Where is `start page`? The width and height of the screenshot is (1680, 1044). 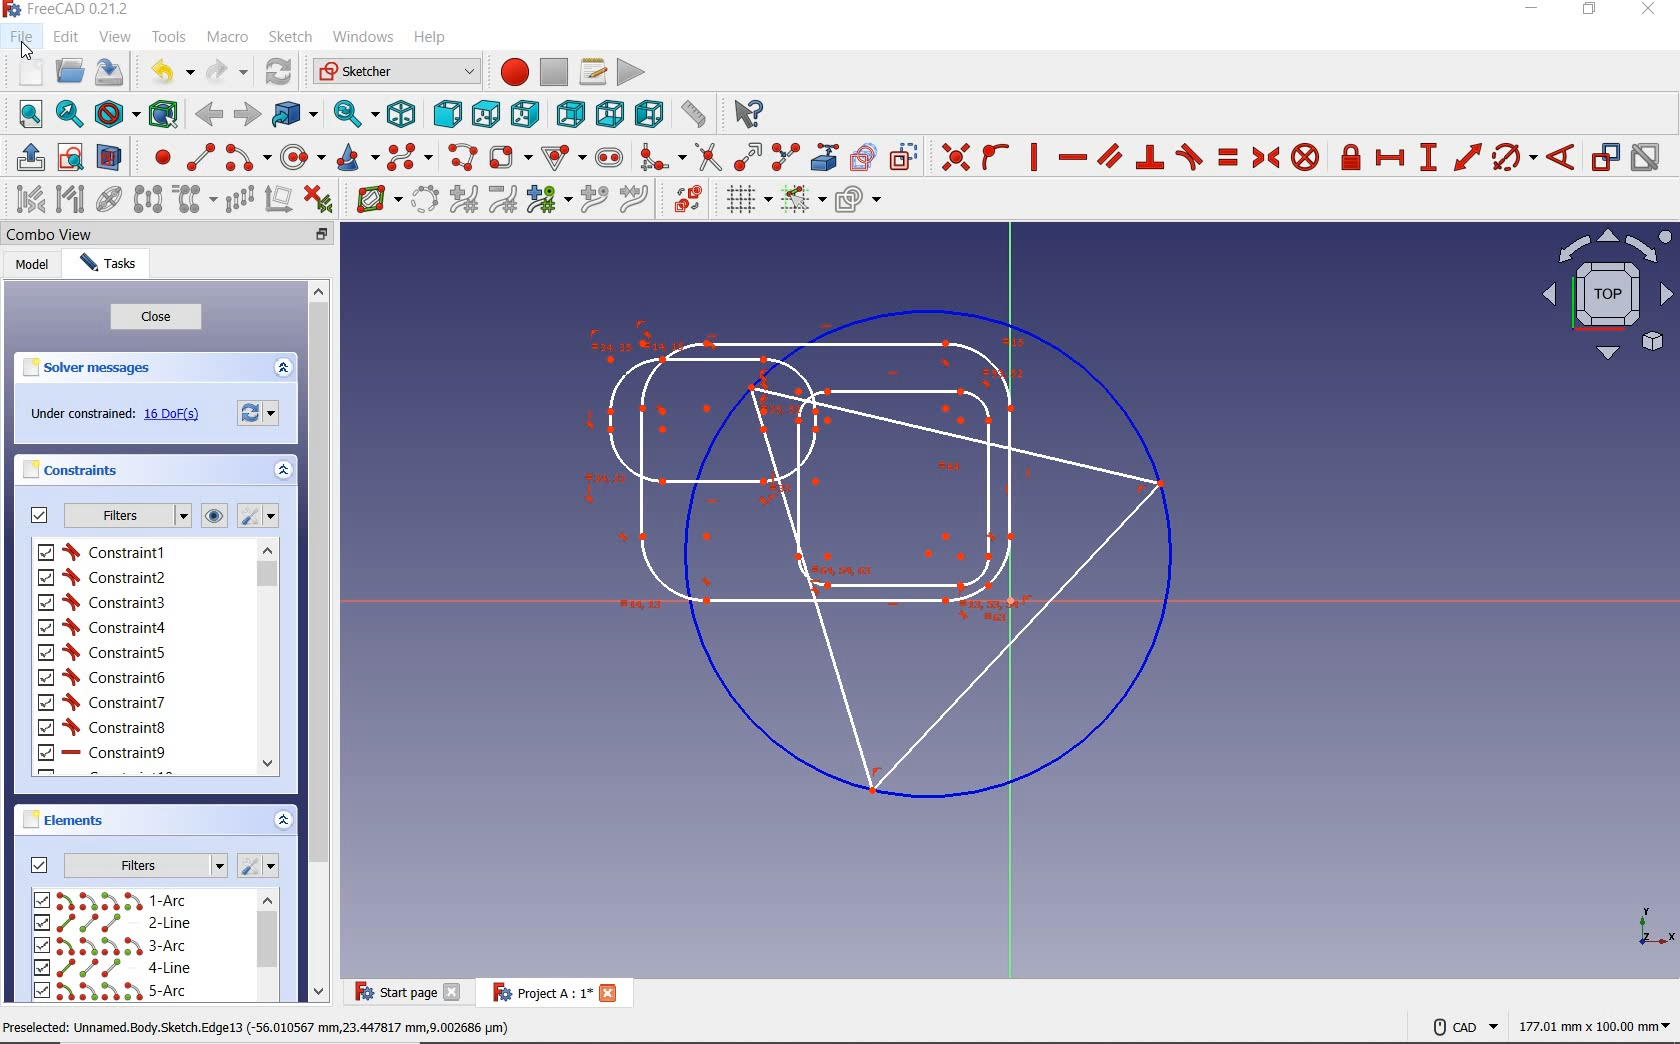 start page is located at coordinates (393, 993).